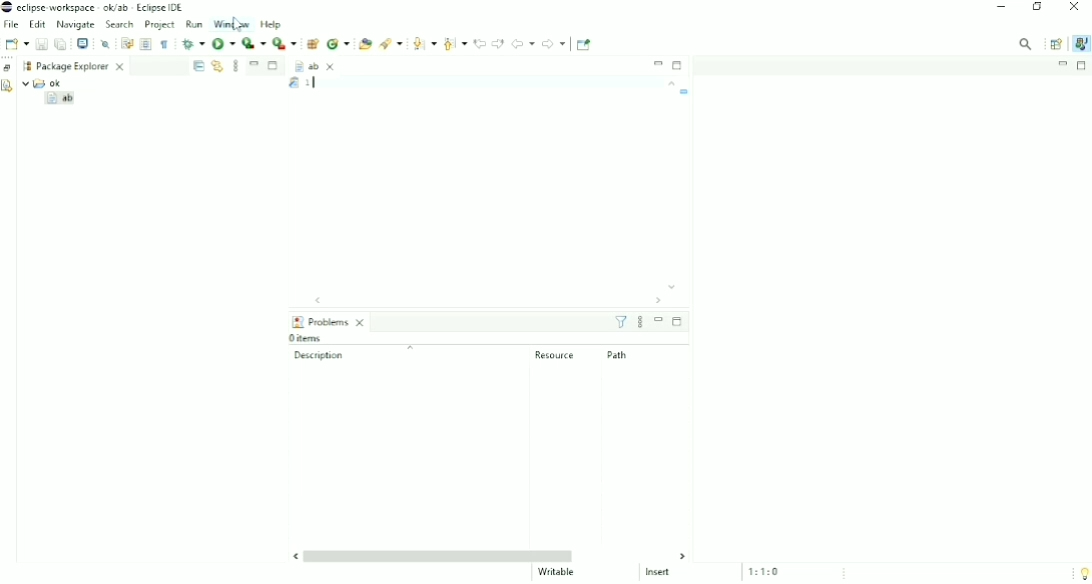  Describe the element at coordinates (659, 320) in the screenshot. I see `Minimize` at that location.